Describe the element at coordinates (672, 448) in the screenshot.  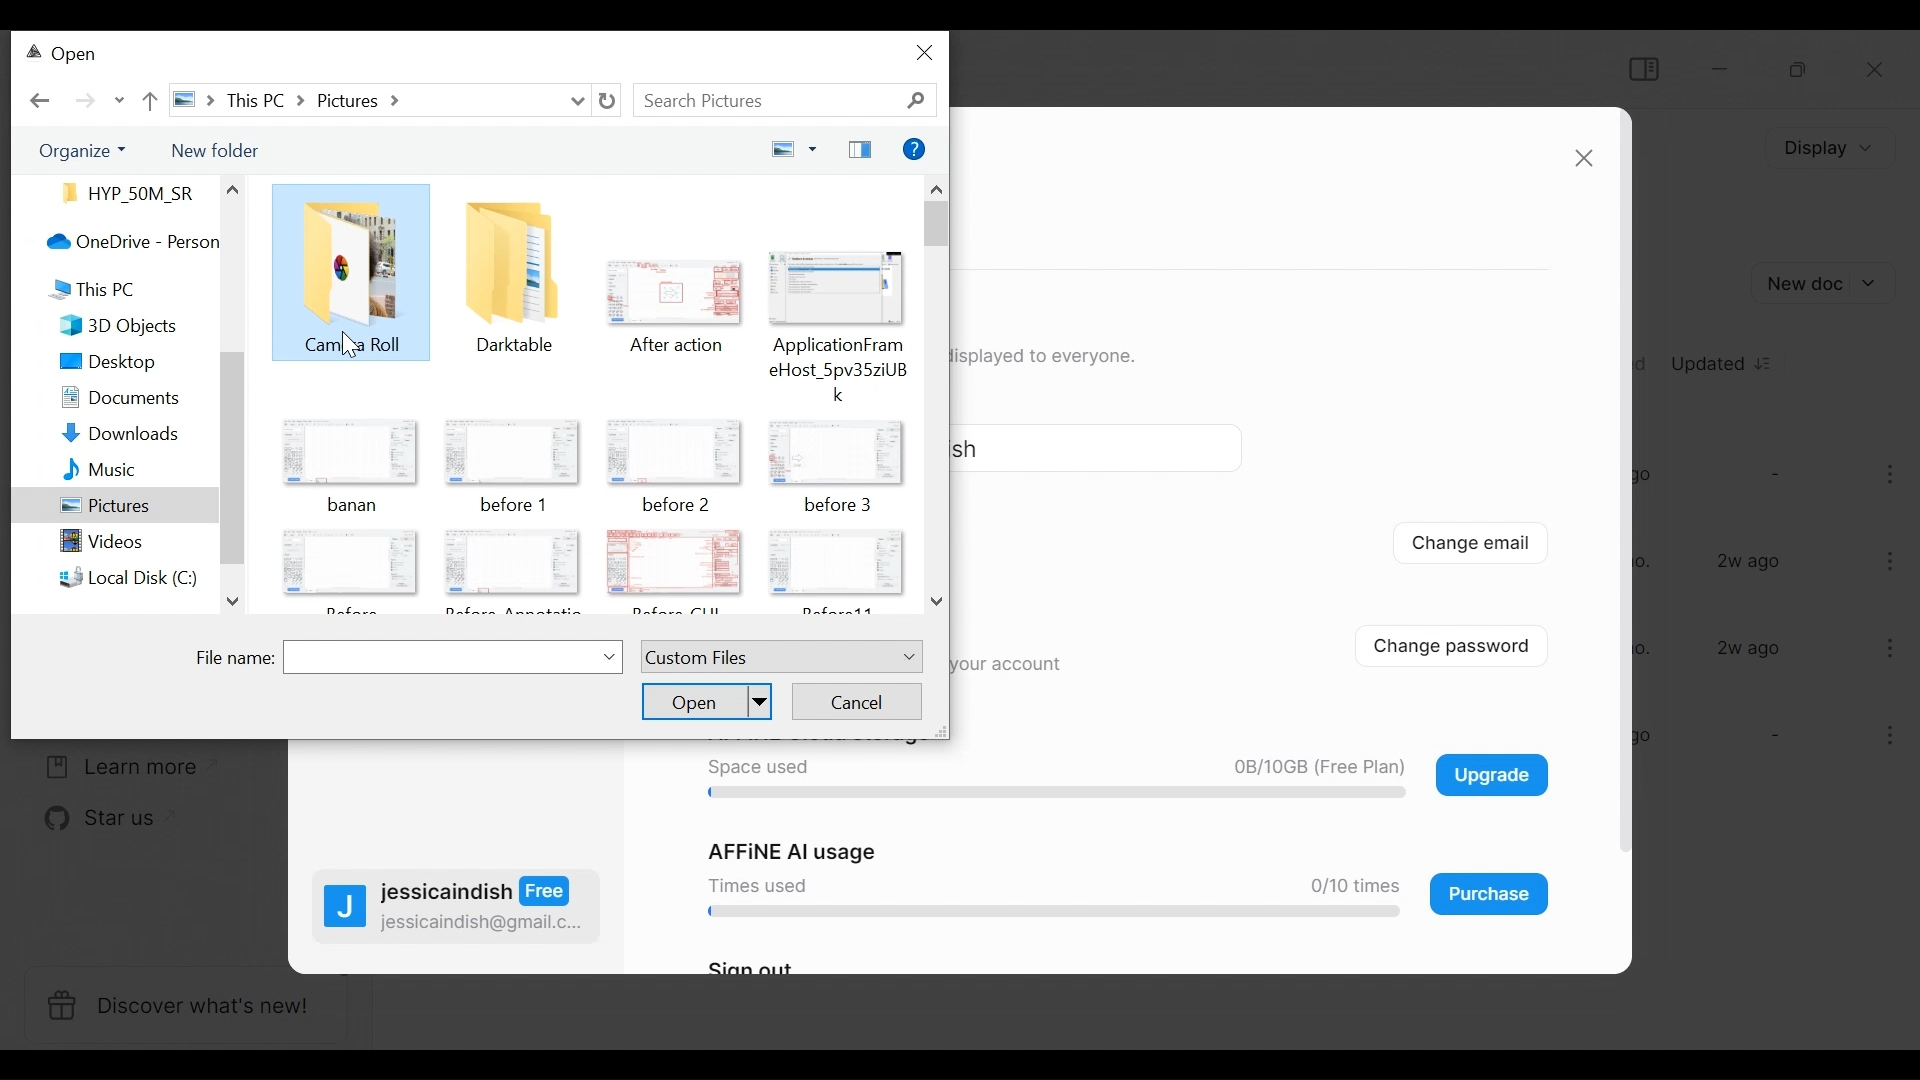
I see `icon` at that location.